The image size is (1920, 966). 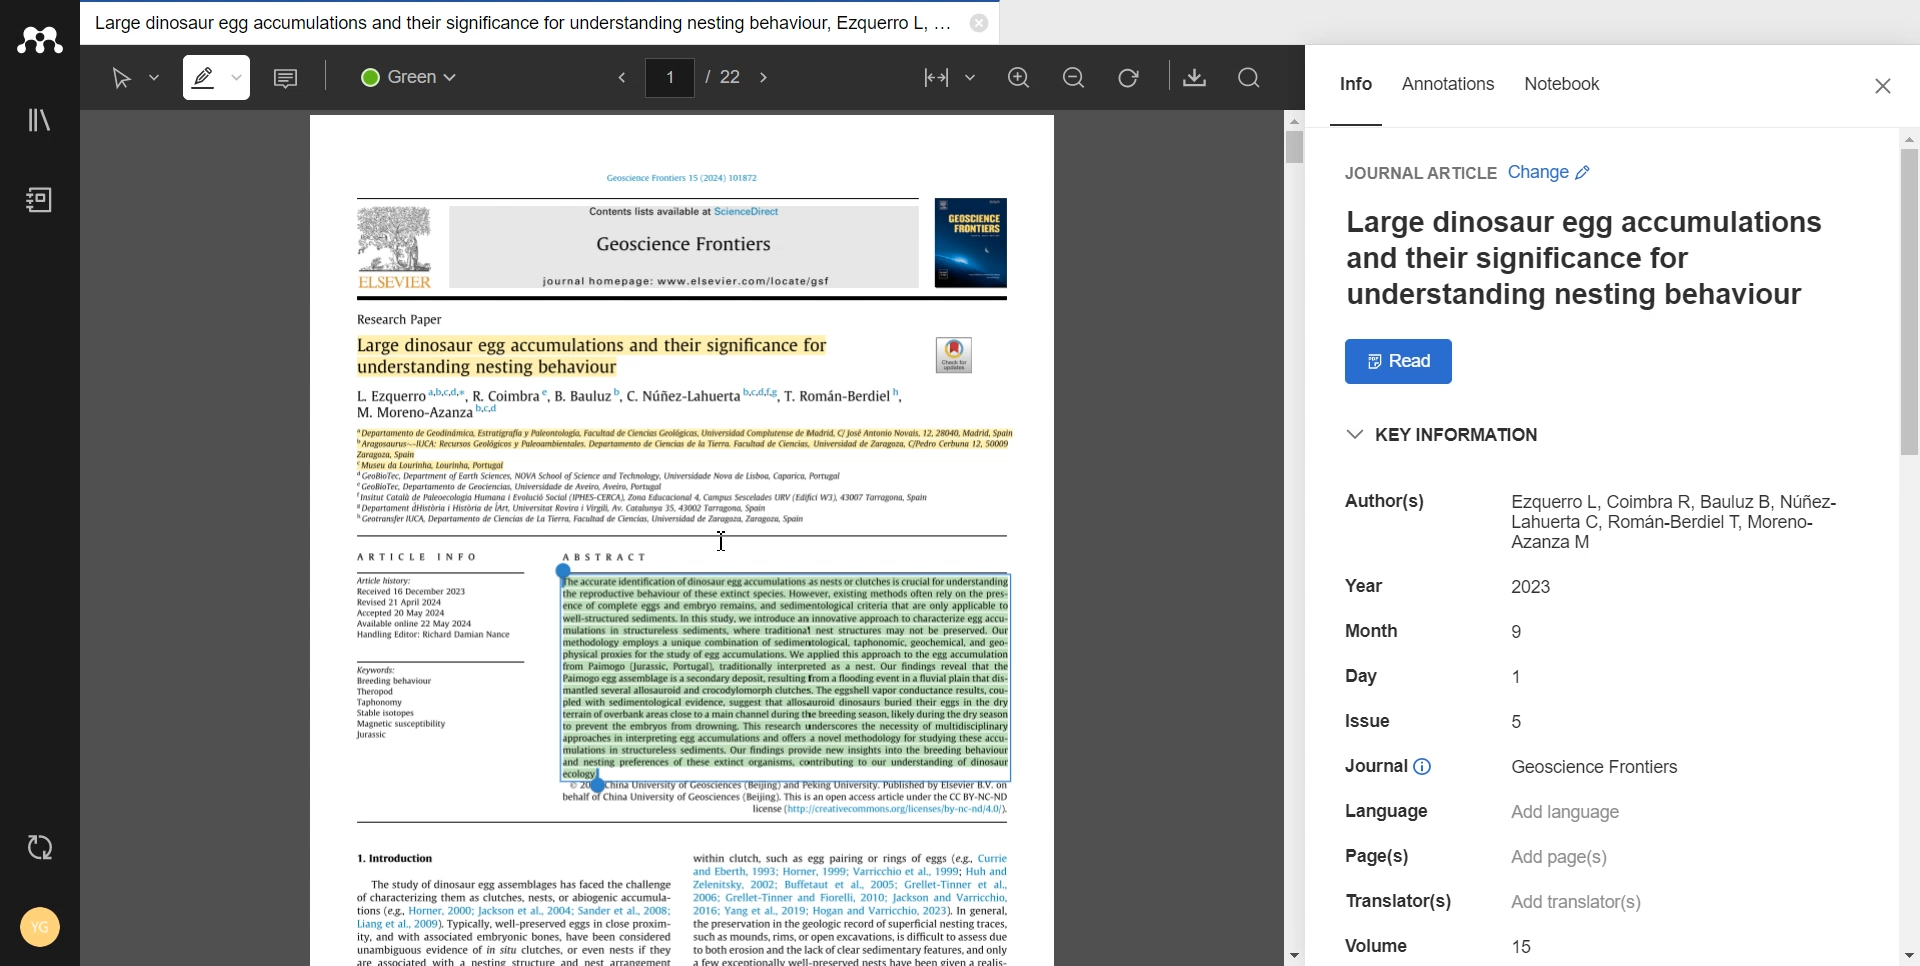 I want to click on text, so click(x=1389, y=901).